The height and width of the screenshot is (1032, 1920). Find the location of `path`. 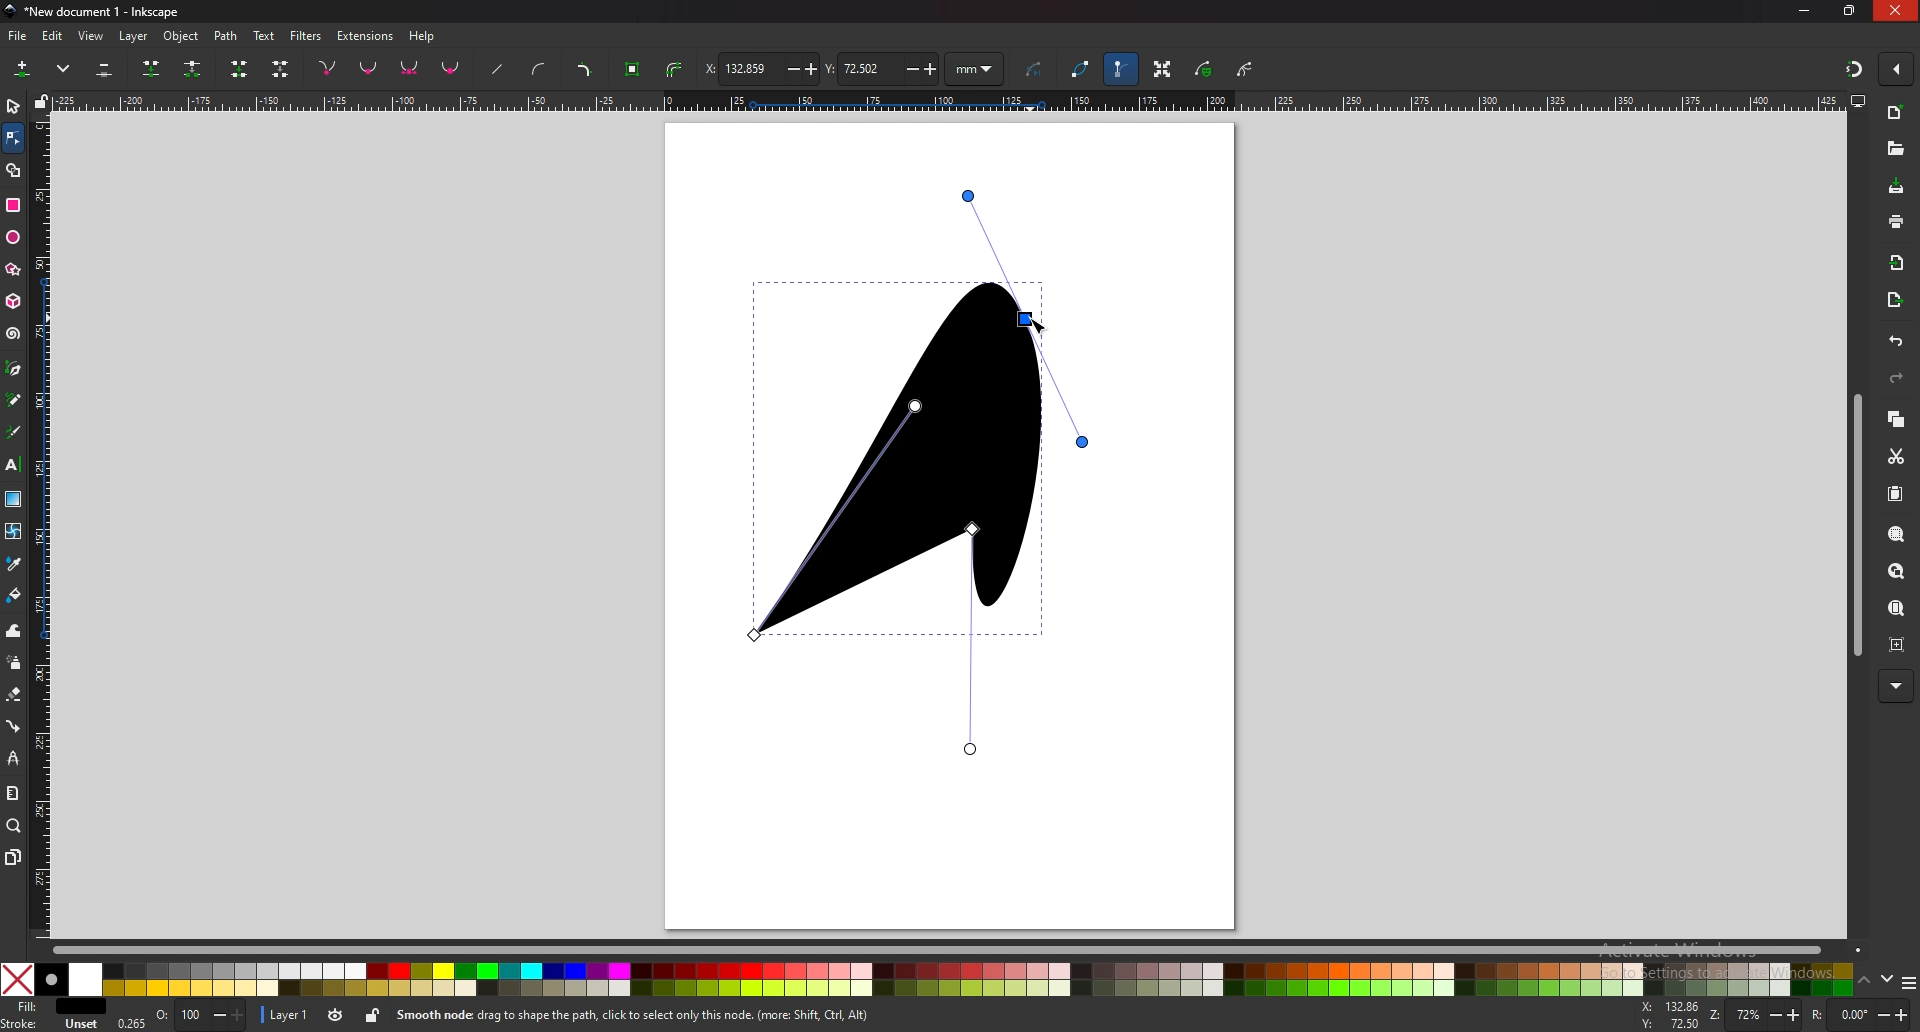

path is located at coordinates (227, 37).